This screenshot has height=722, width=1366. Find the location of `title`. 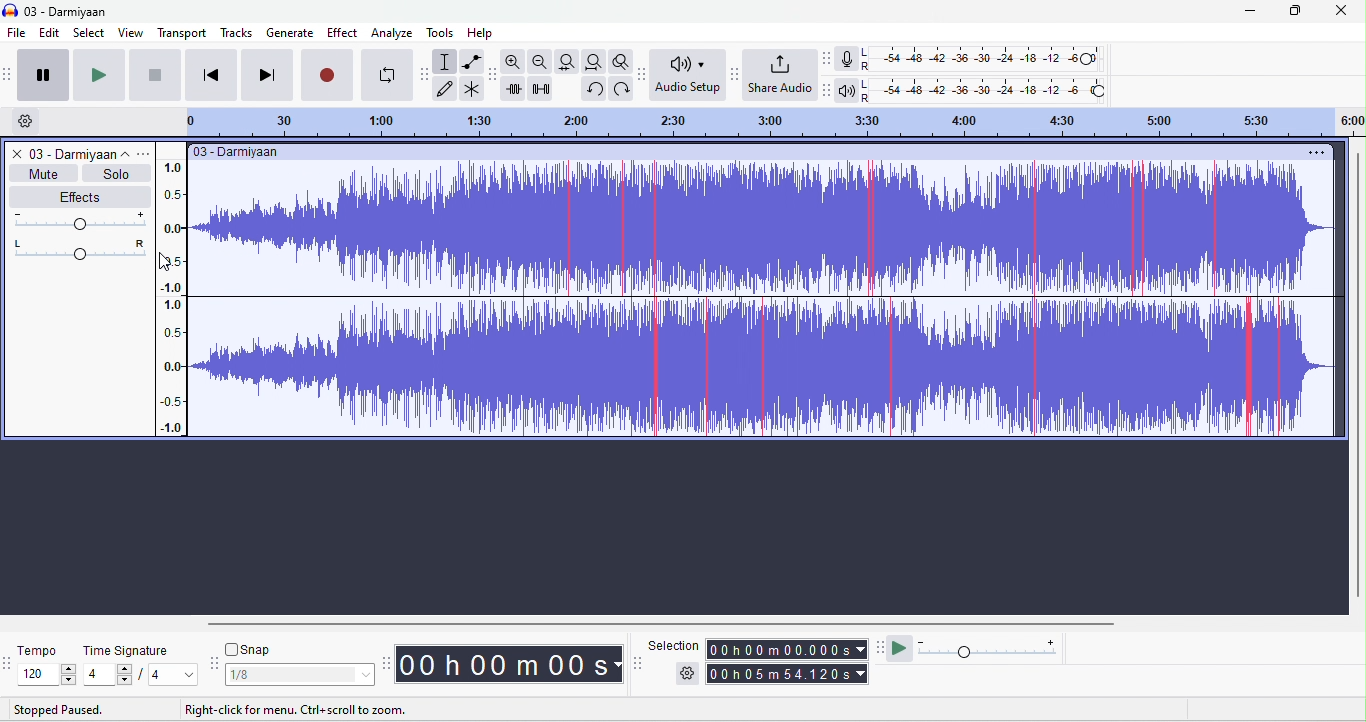

title is located at coordinates (241, 153).